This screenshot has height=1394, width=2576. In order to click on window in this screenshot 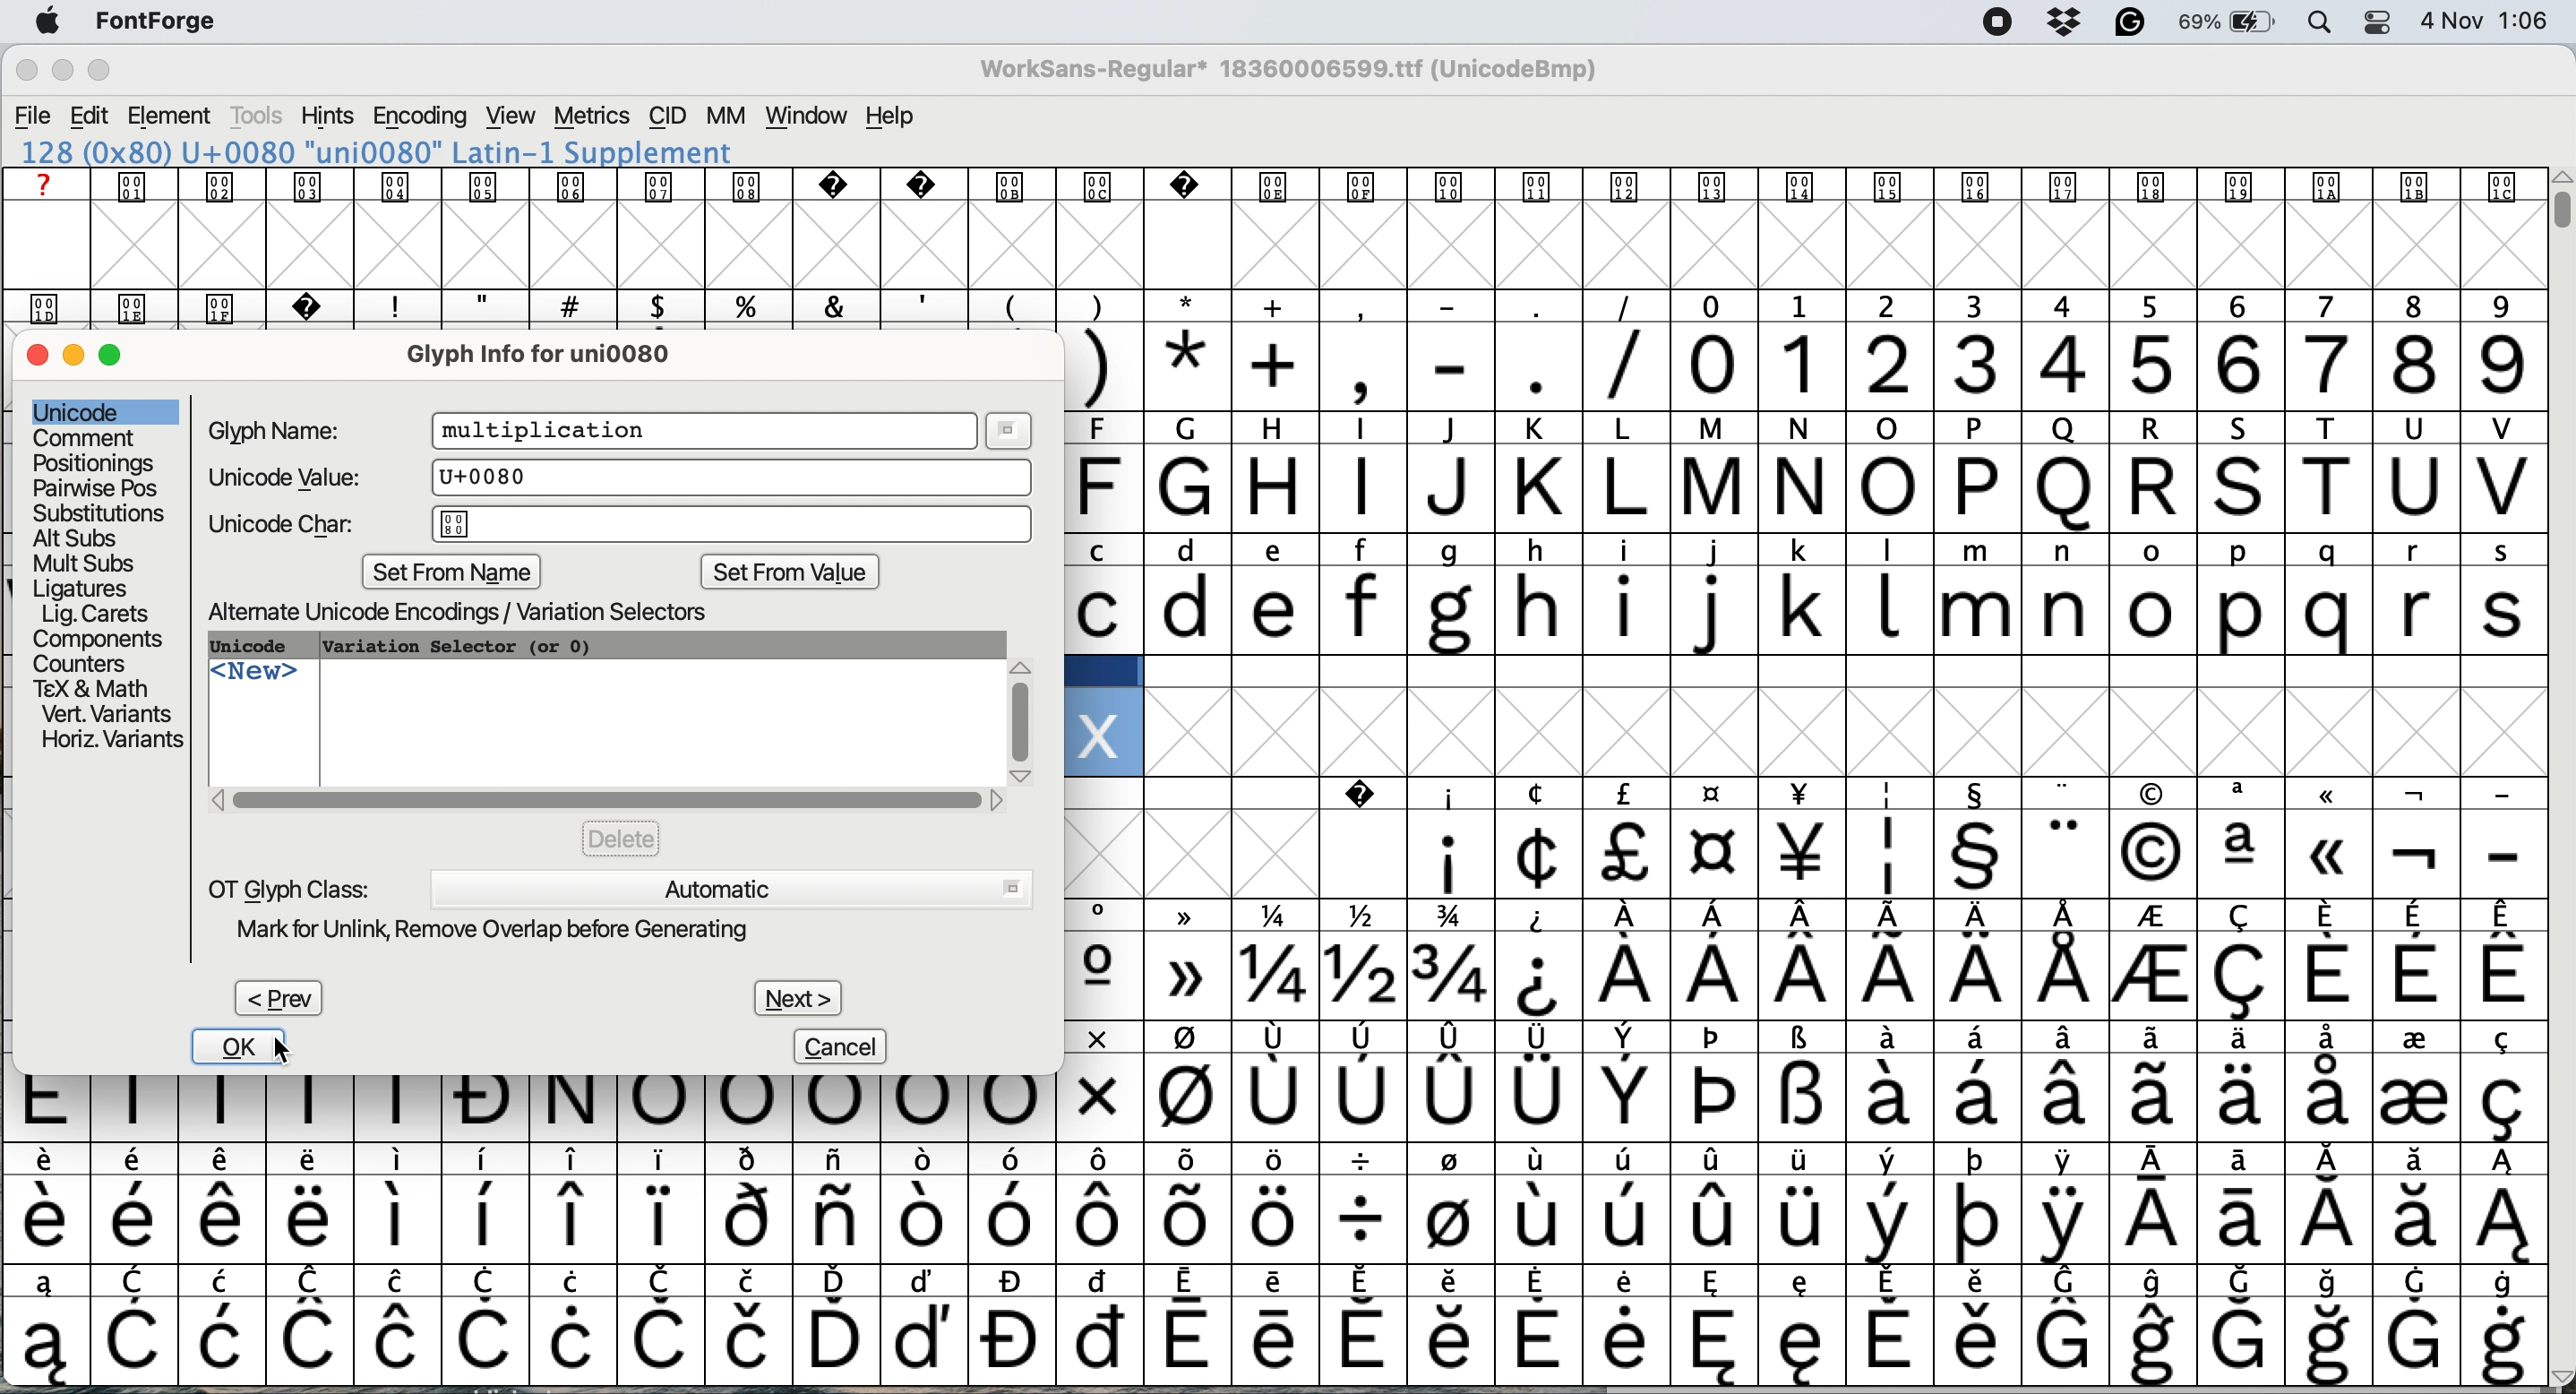, I will do `click(805, 117)`.